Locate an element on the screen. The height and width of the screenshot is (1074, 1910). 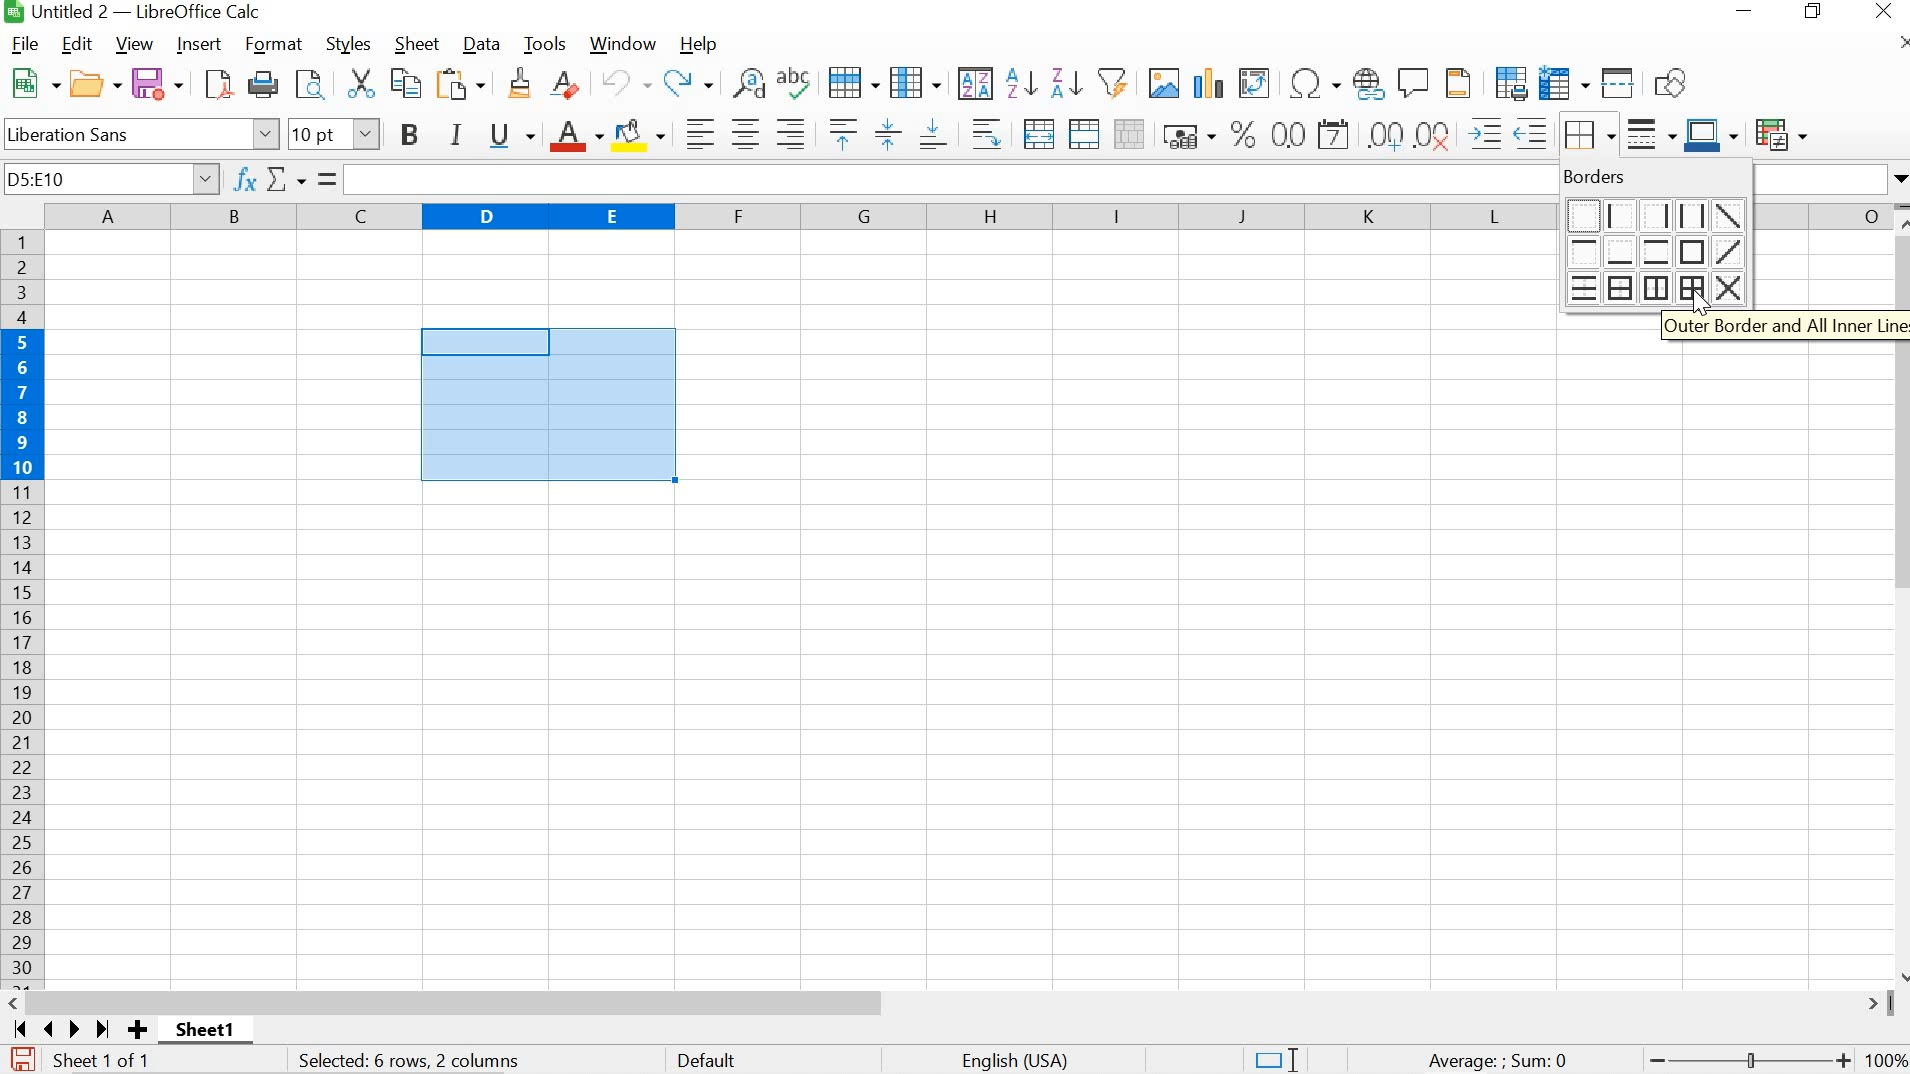
zoom out or zoom in is located at coordinates (1746, 1062).